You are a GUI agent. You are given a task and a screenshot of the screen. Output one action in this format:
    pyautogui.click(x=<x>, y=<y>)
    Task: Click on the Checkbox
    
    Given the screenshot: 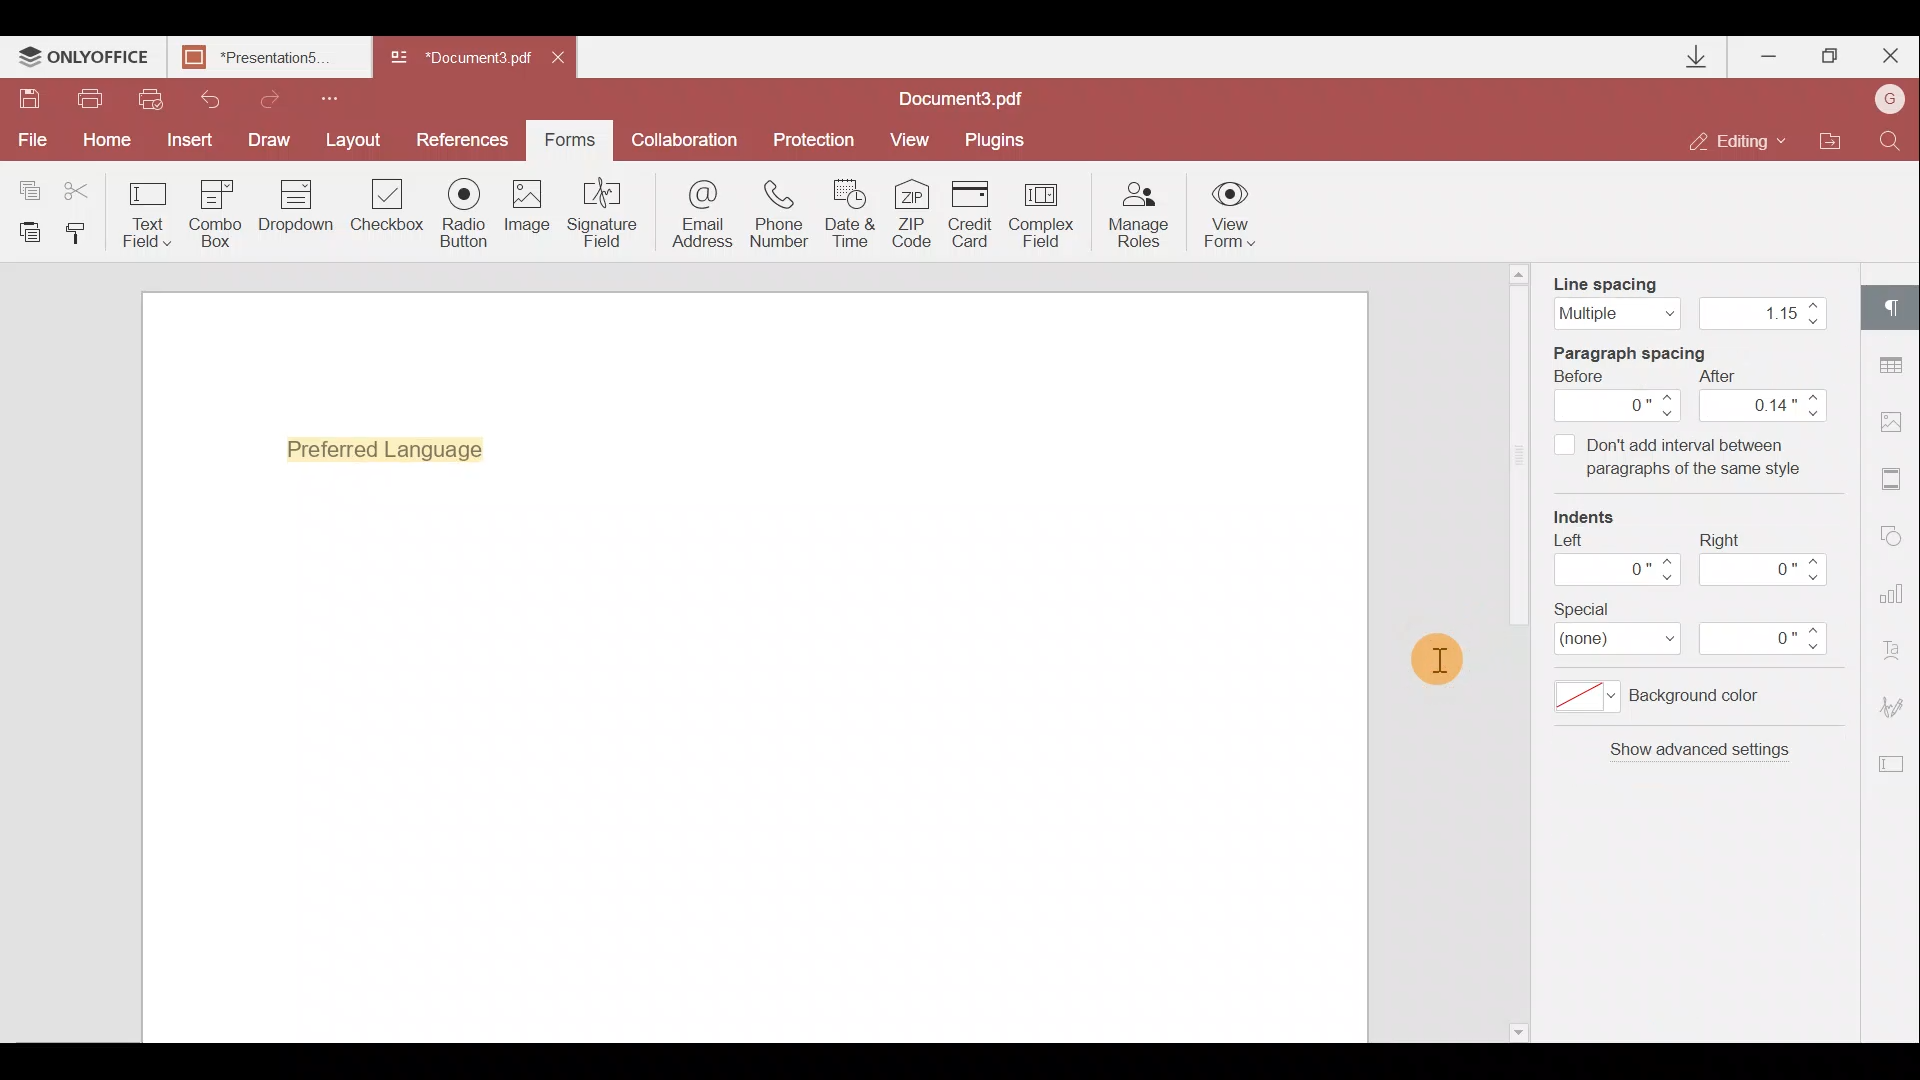 What is the action you would take?
    pyautogui.click(x=384, y=209)
    